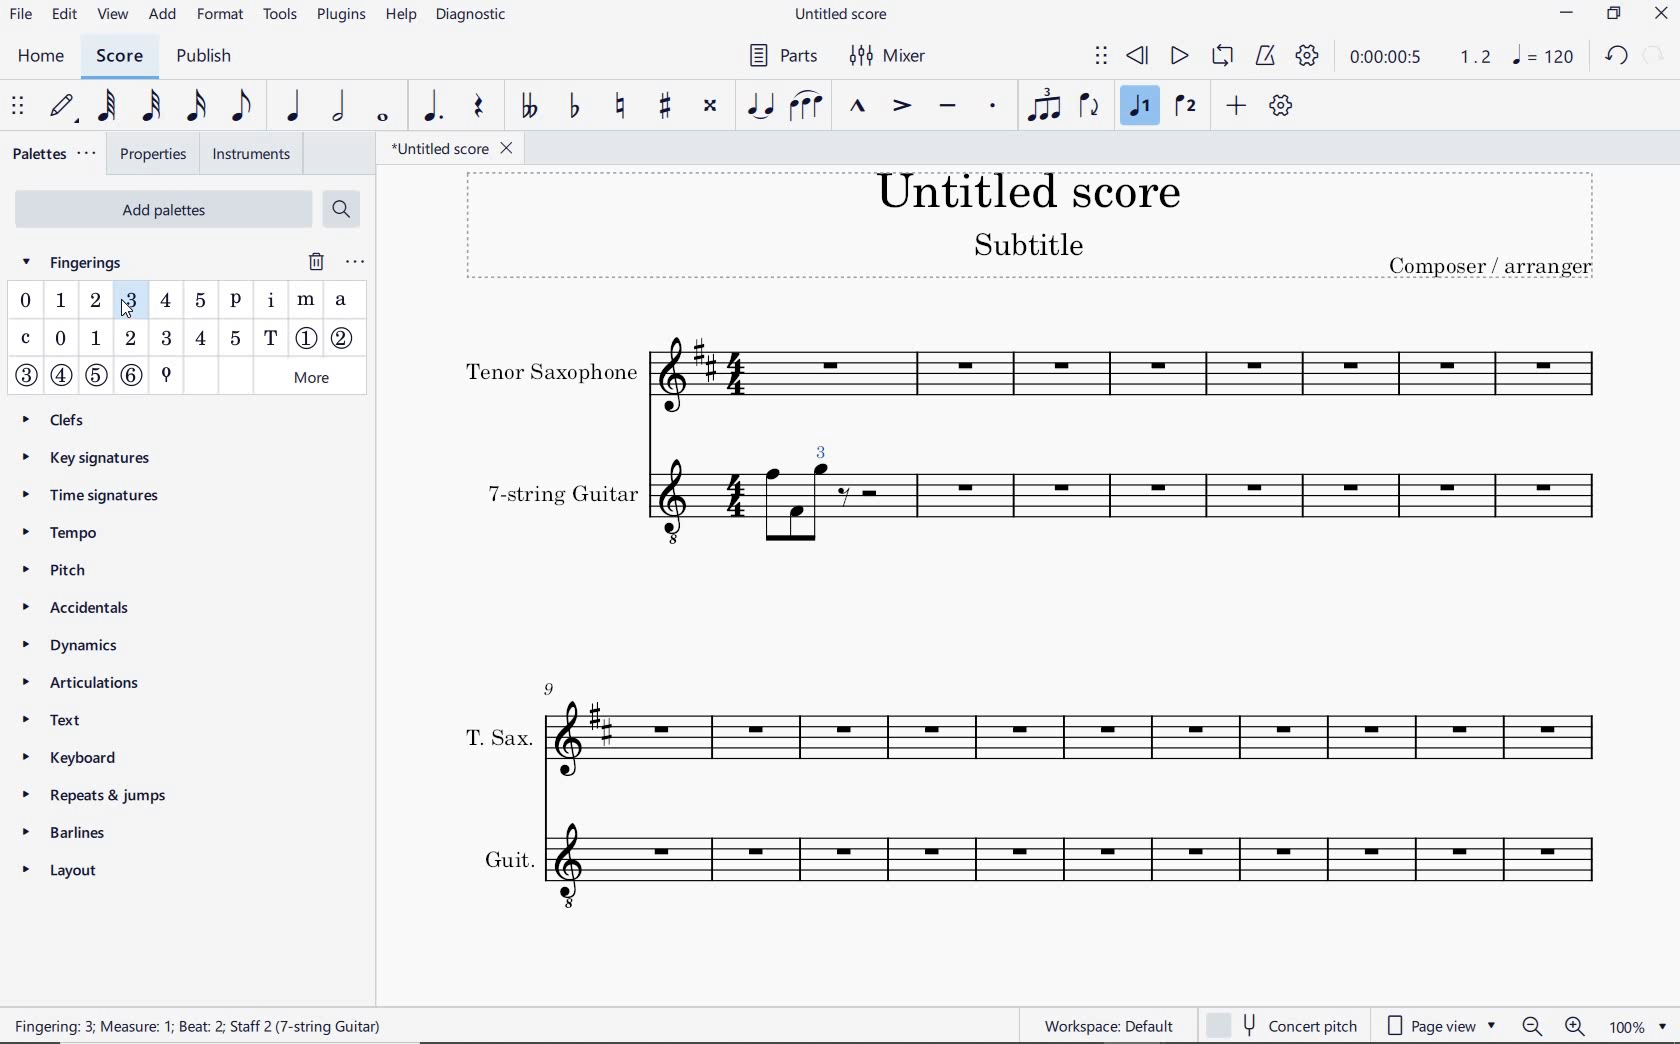 Image resolution: width=1680 pixels, height=1044 pixels. What do you see at coordinates (992, 105) in the screenshot?
I see `STACCATO` at bounding box center [992, 105].